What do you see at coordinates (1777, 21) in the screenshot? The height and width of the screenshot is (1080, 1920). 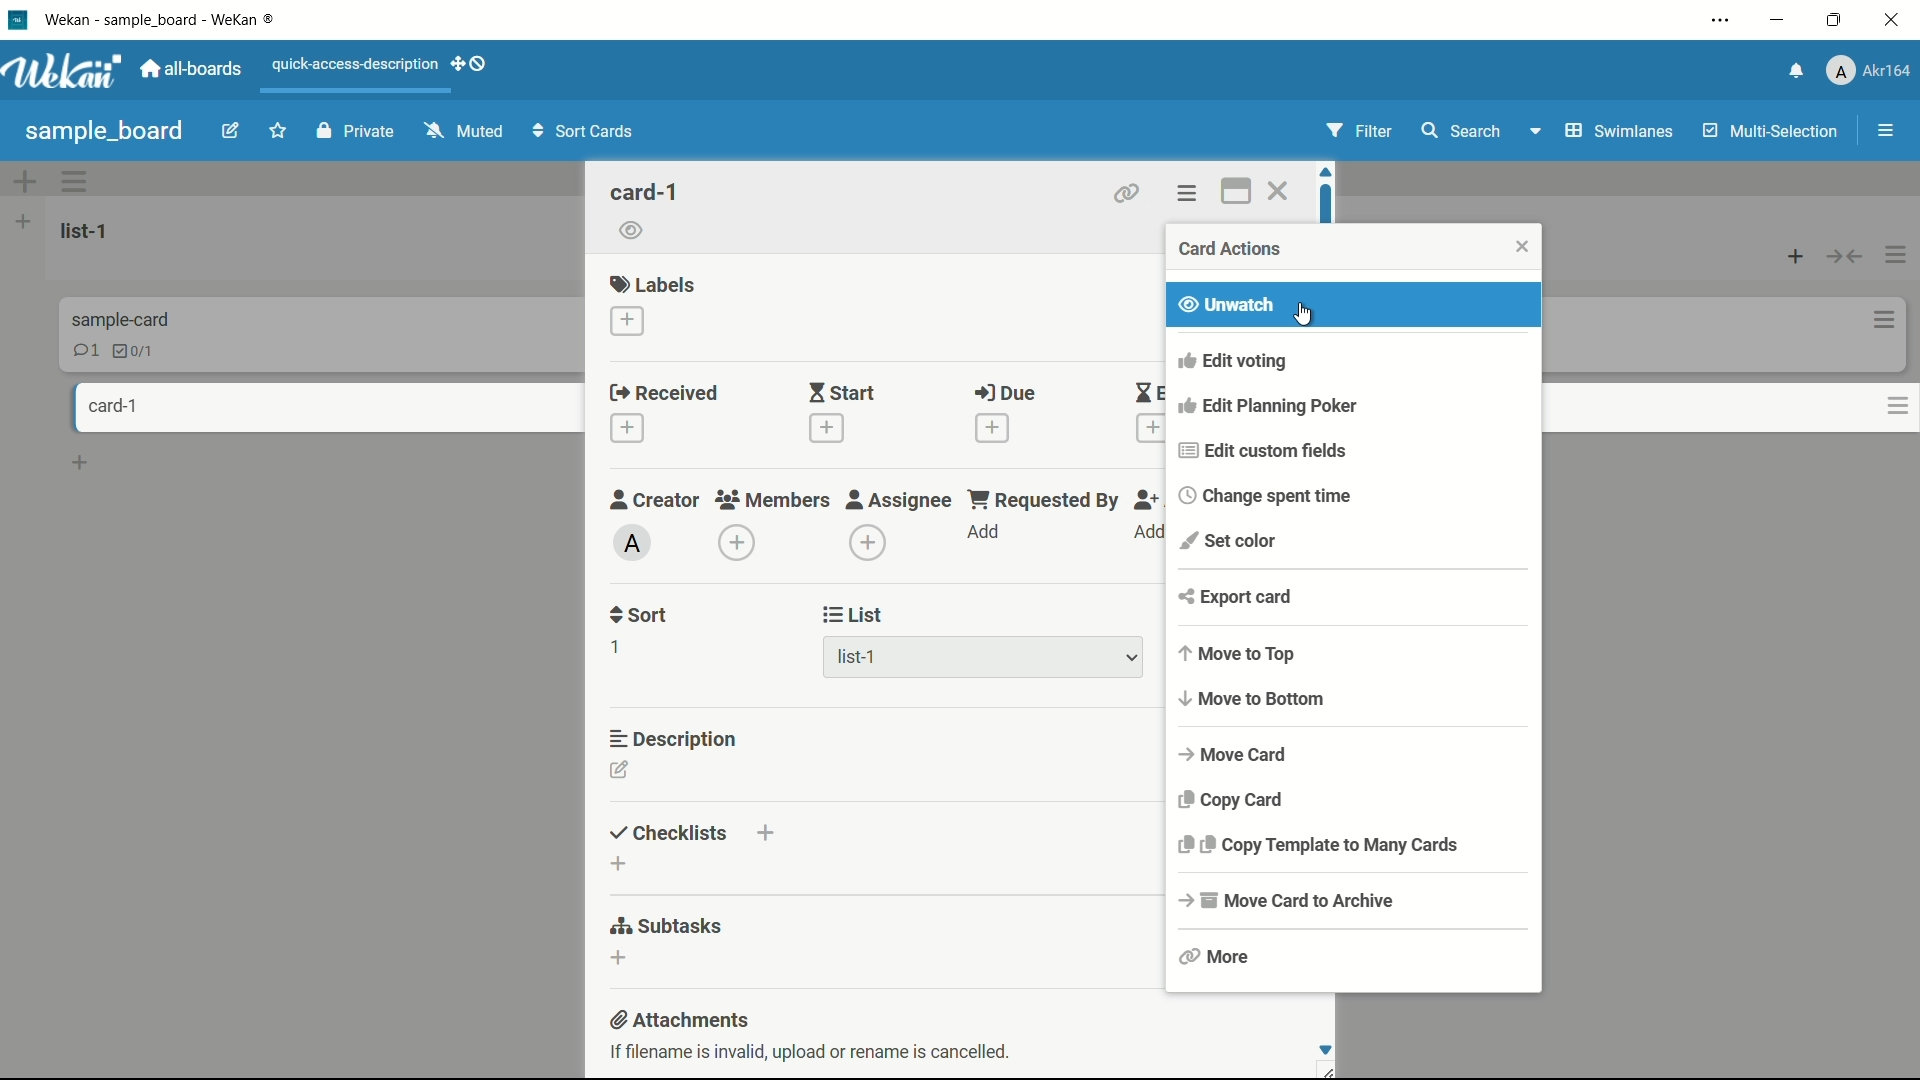 I see `minimize` at bounding box center [1777, 21].